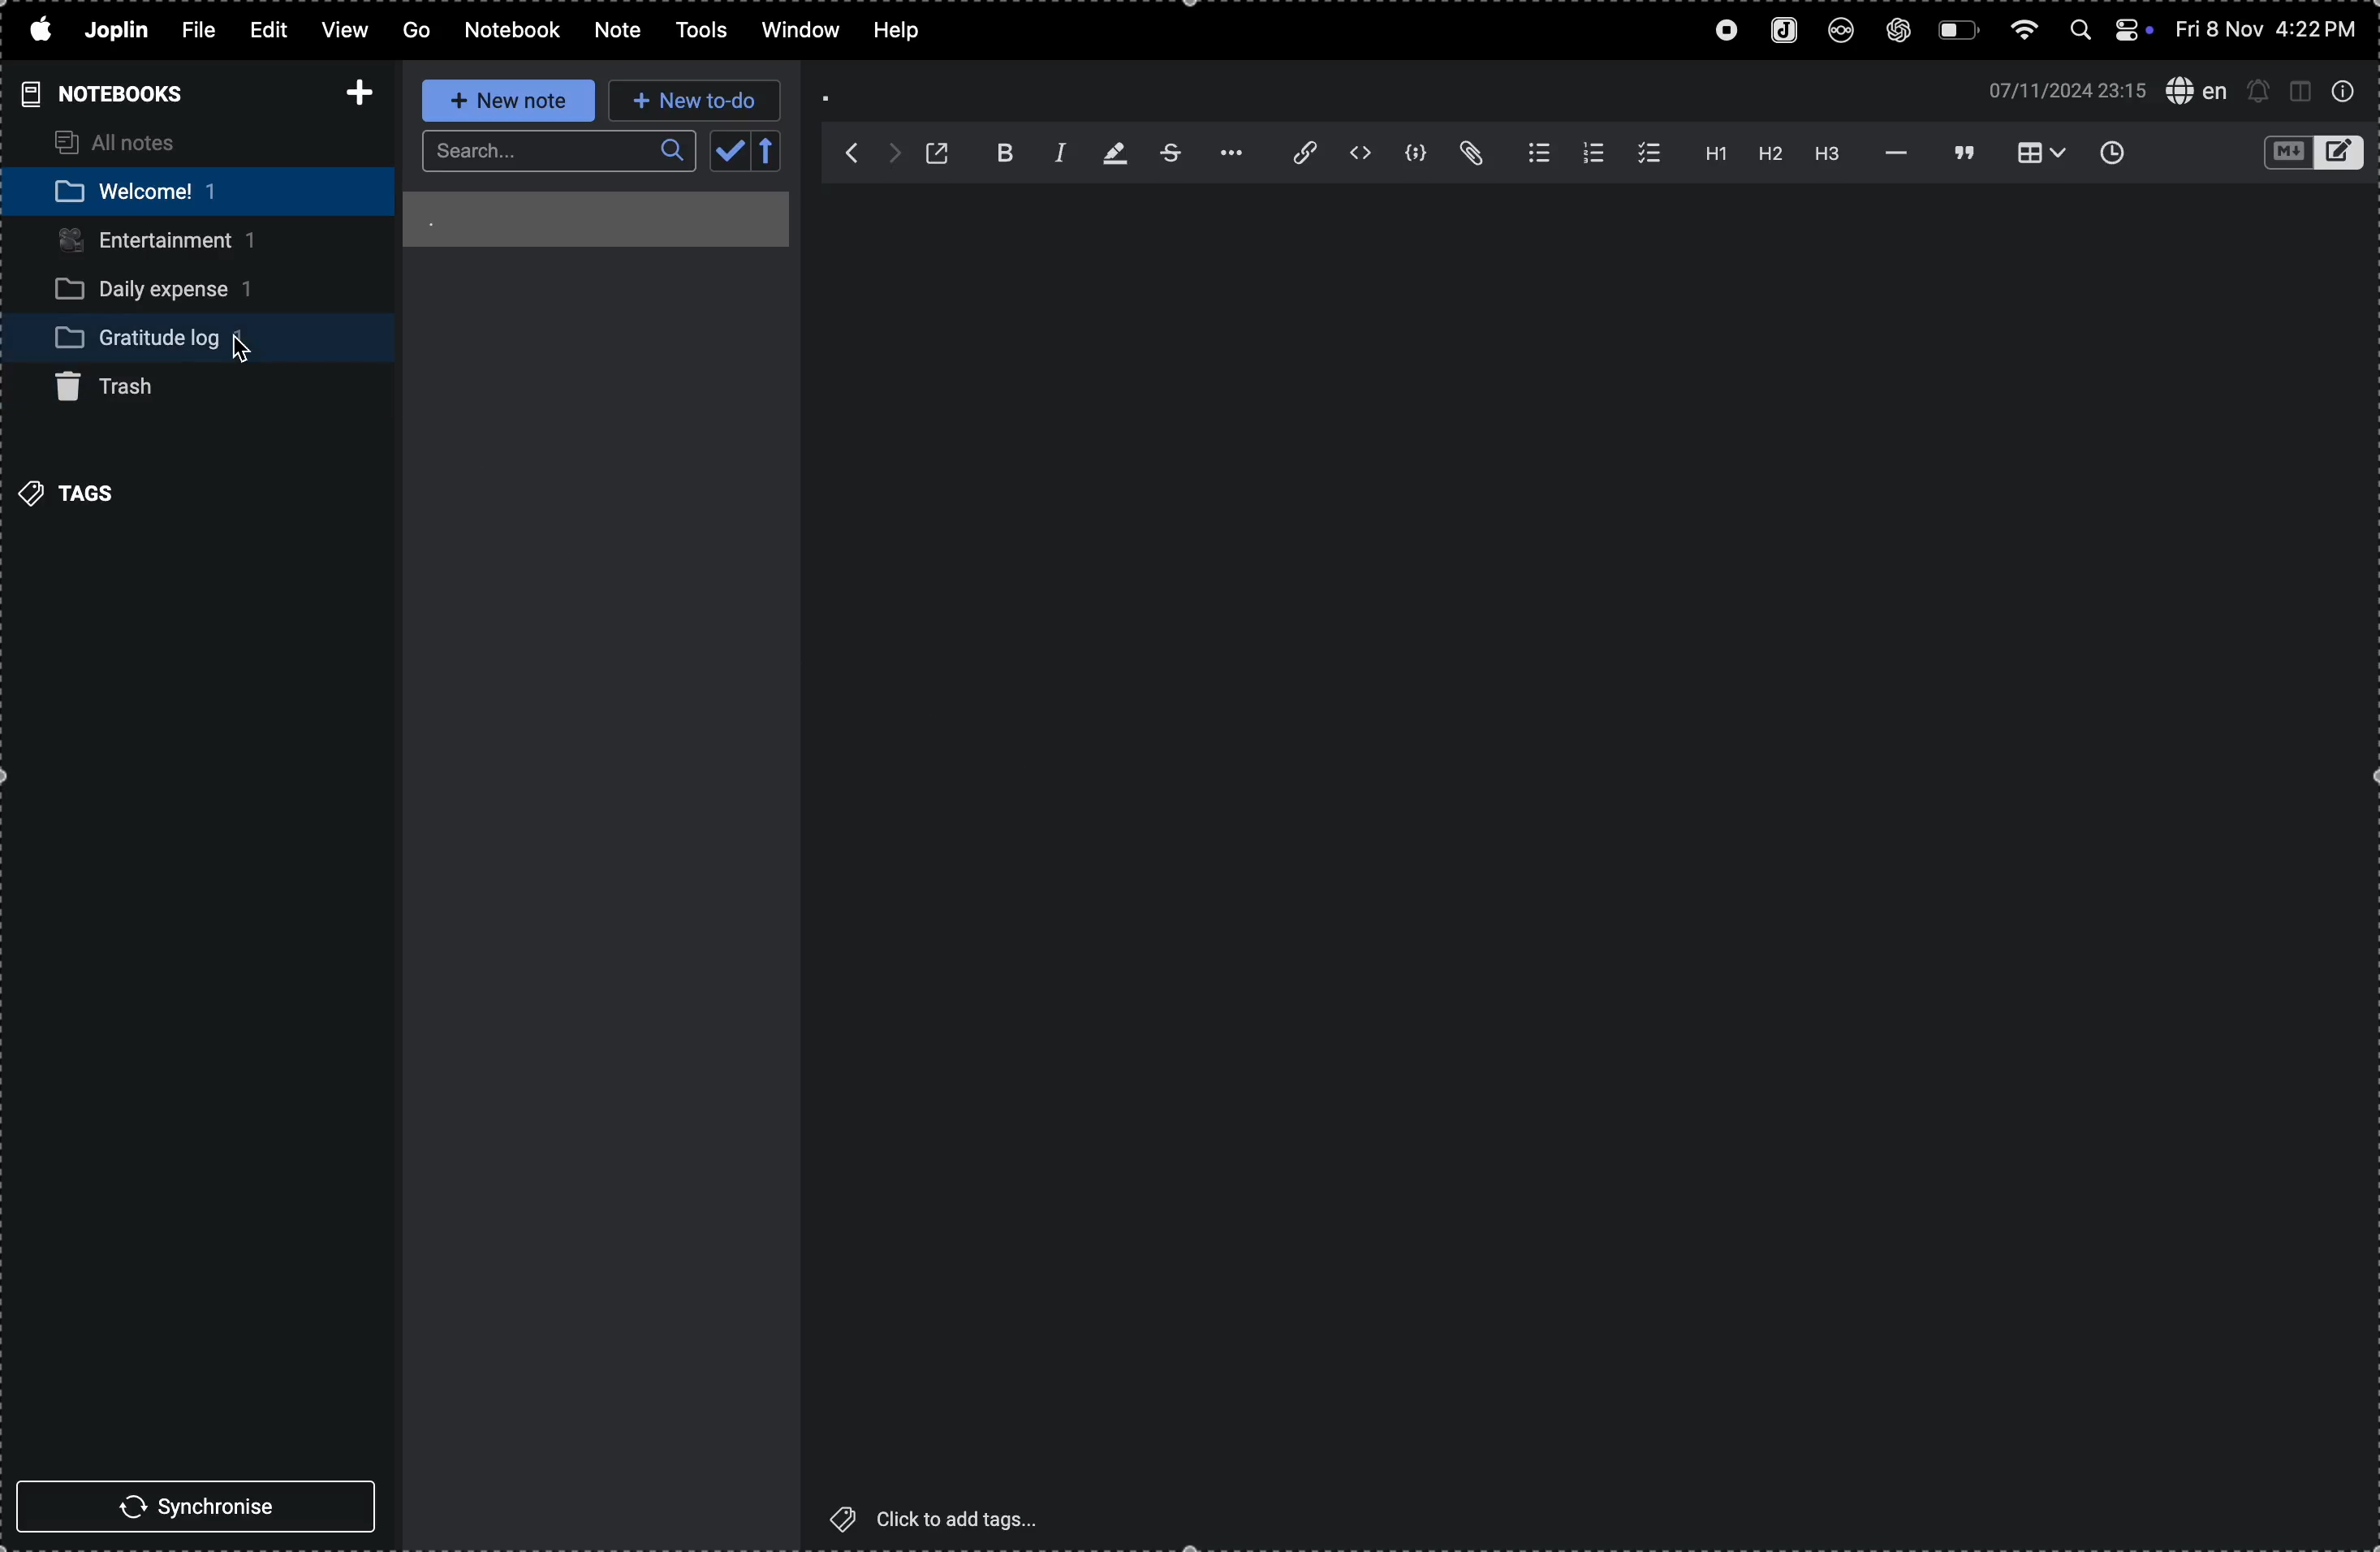  I want to click on , so click(2317, 151).